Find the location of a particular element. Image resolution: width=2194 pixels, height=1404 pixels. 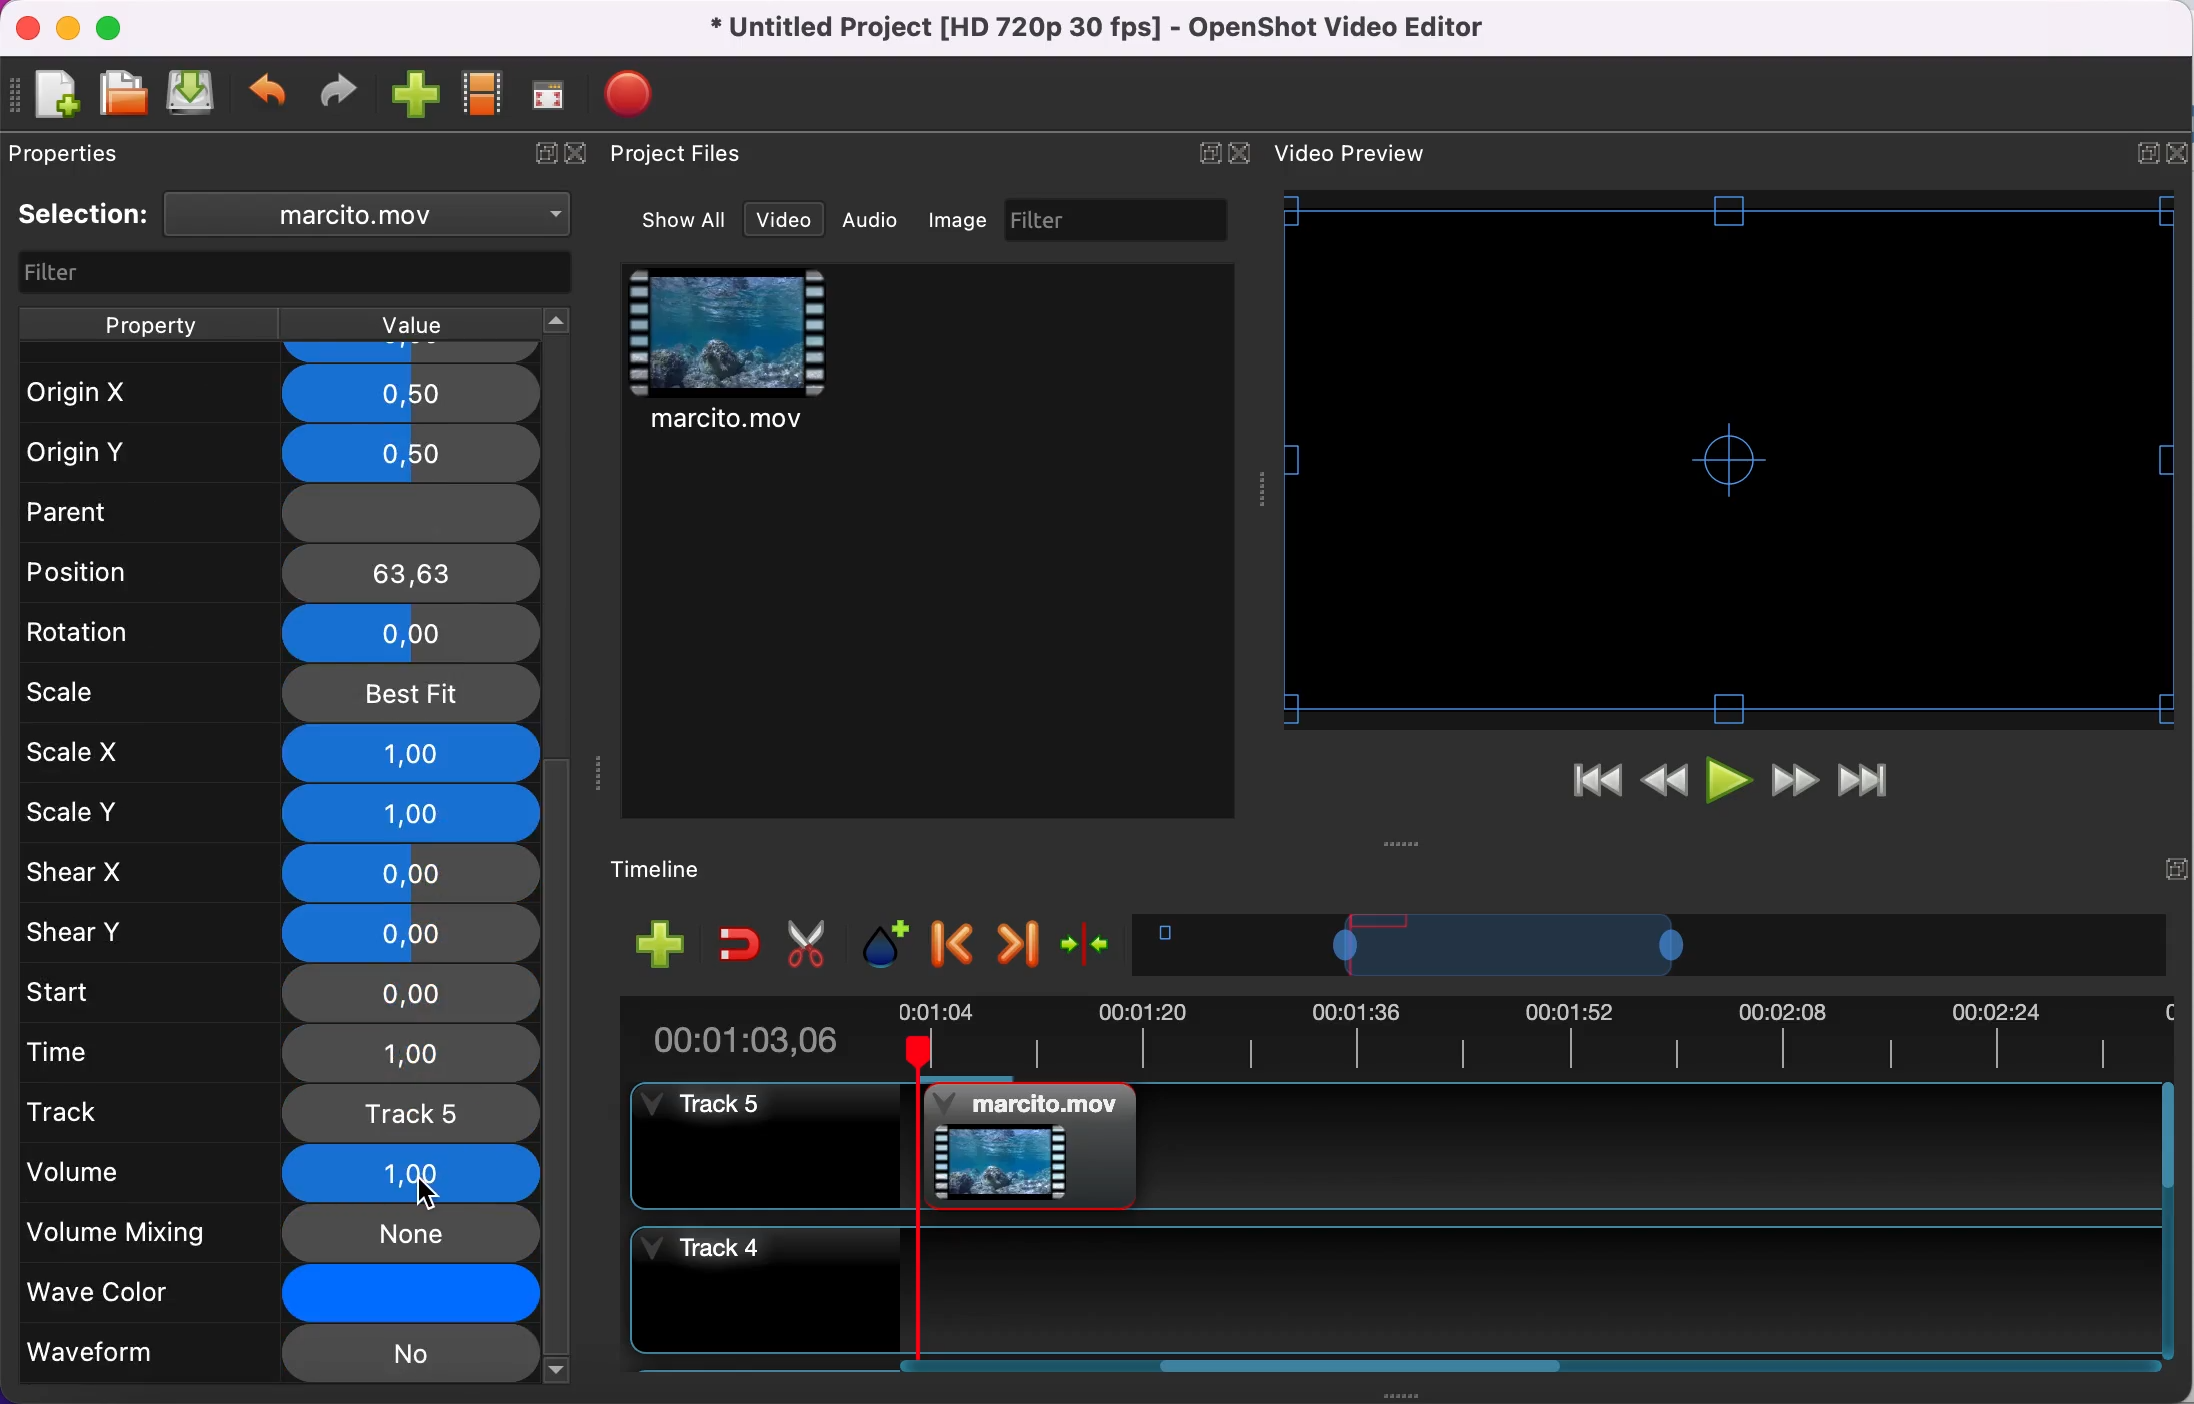

Expand/Collapse is located at coordinates (2148, 154).